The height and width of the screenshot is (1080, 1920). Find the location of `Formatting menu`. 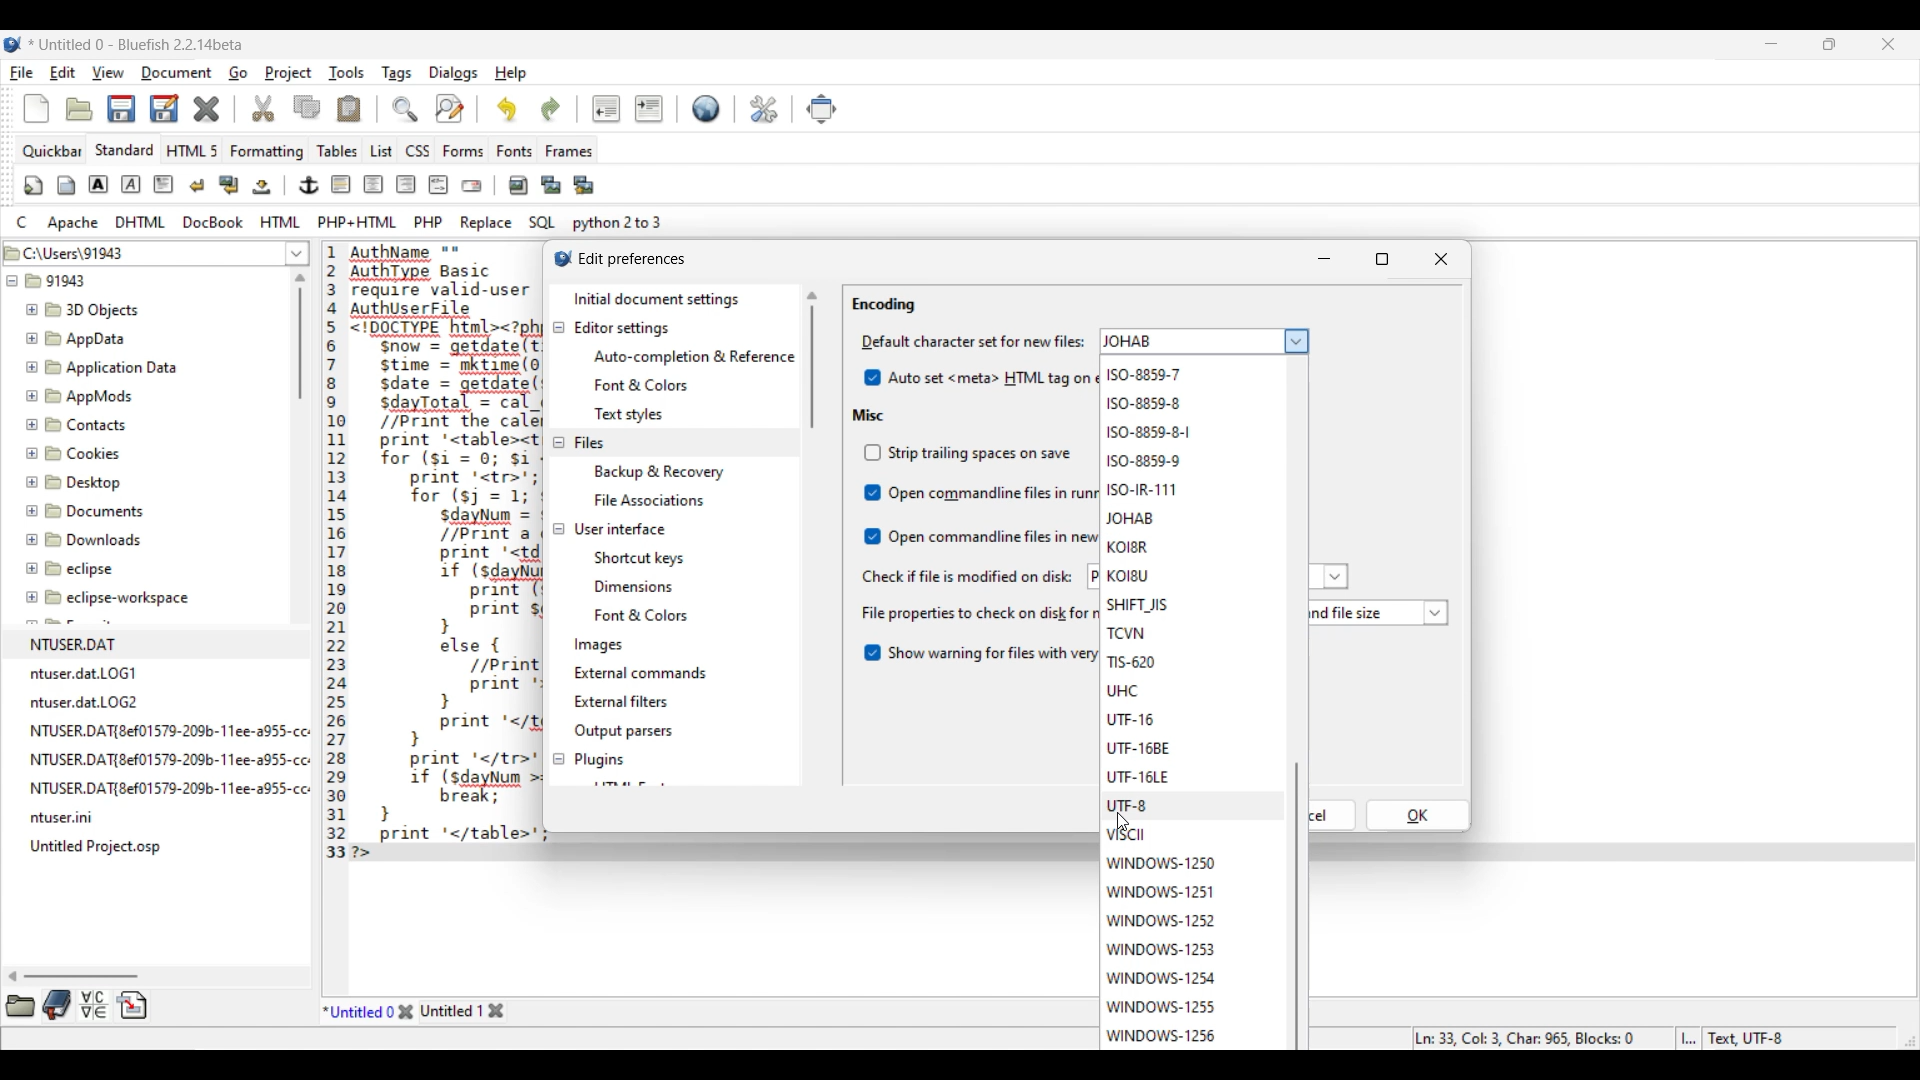

Formatting menu is located at coordinates (266, 152).